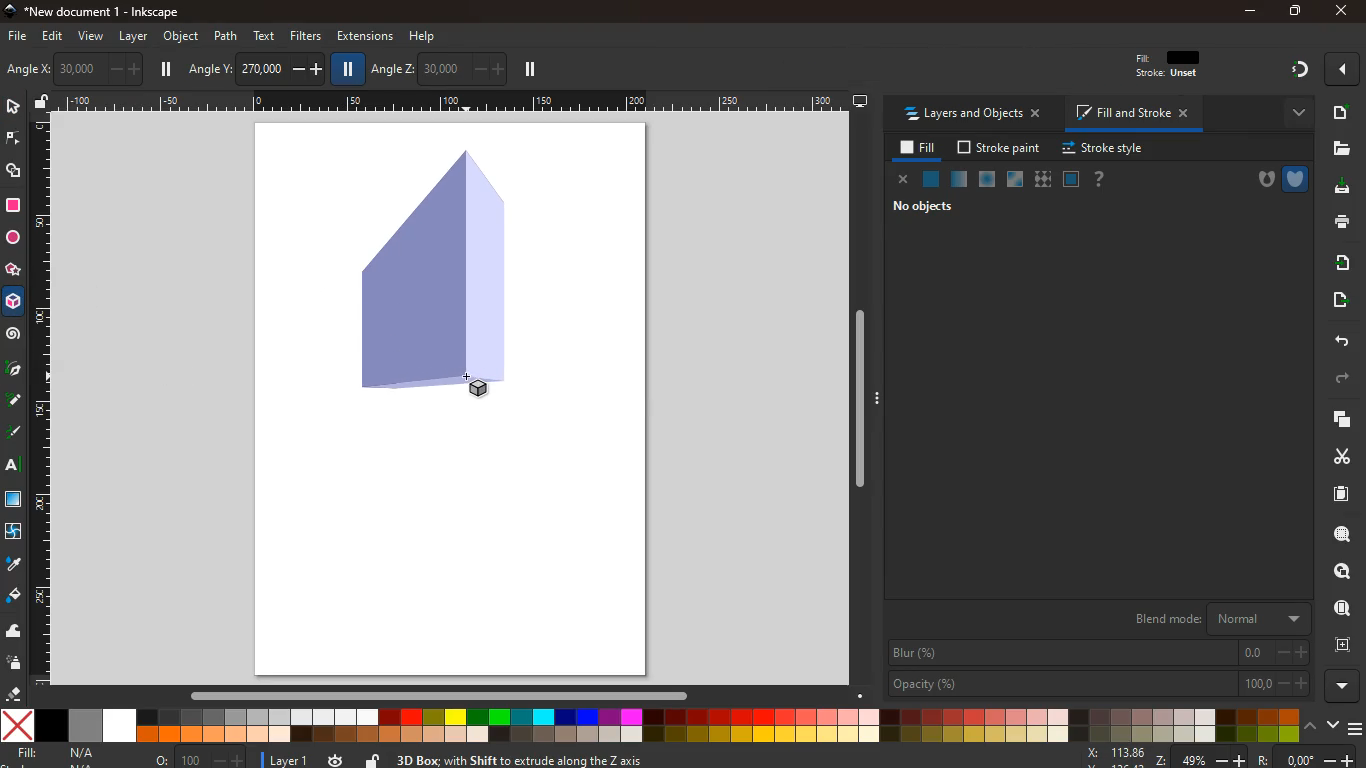  Describe the element at coordinates (1338, 187) in the screenshot. I see `dowload` at that location.